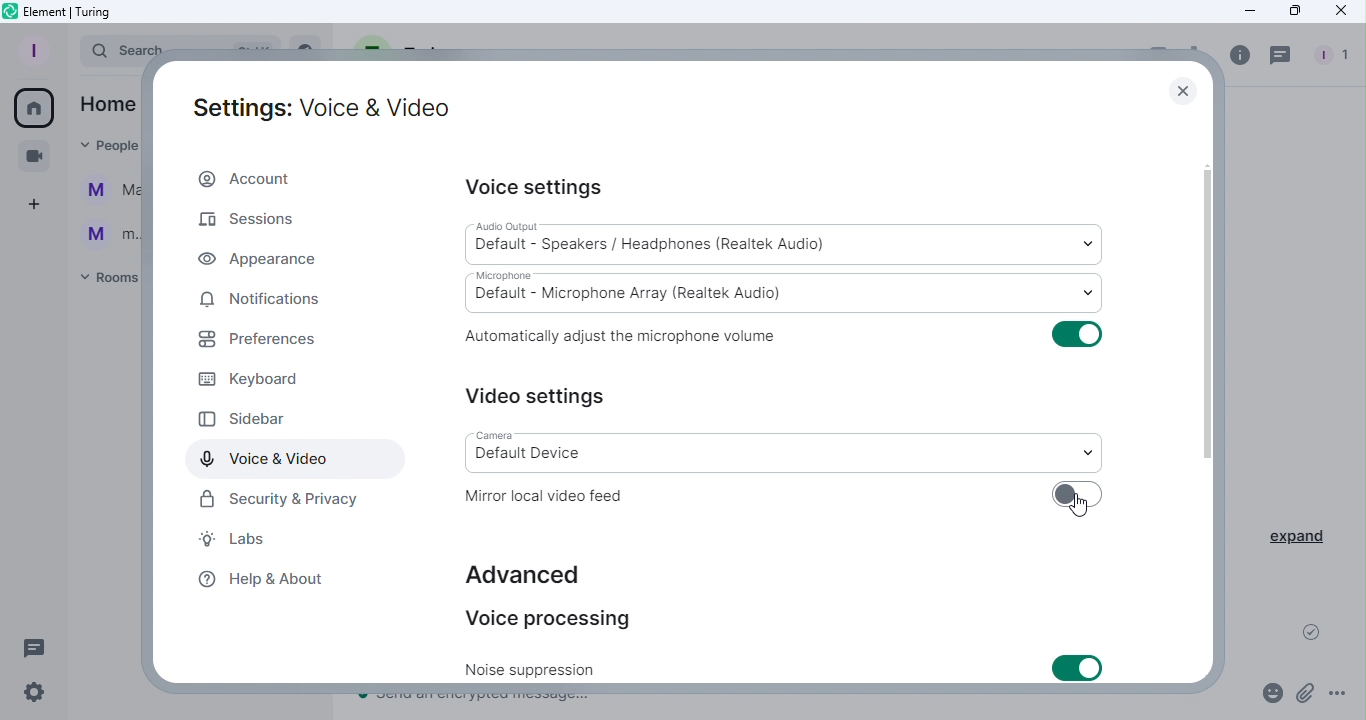  What do you see at coordinates (530, 572) in the screenshot?
I see `Advanced` at bounding box center [530, 572].